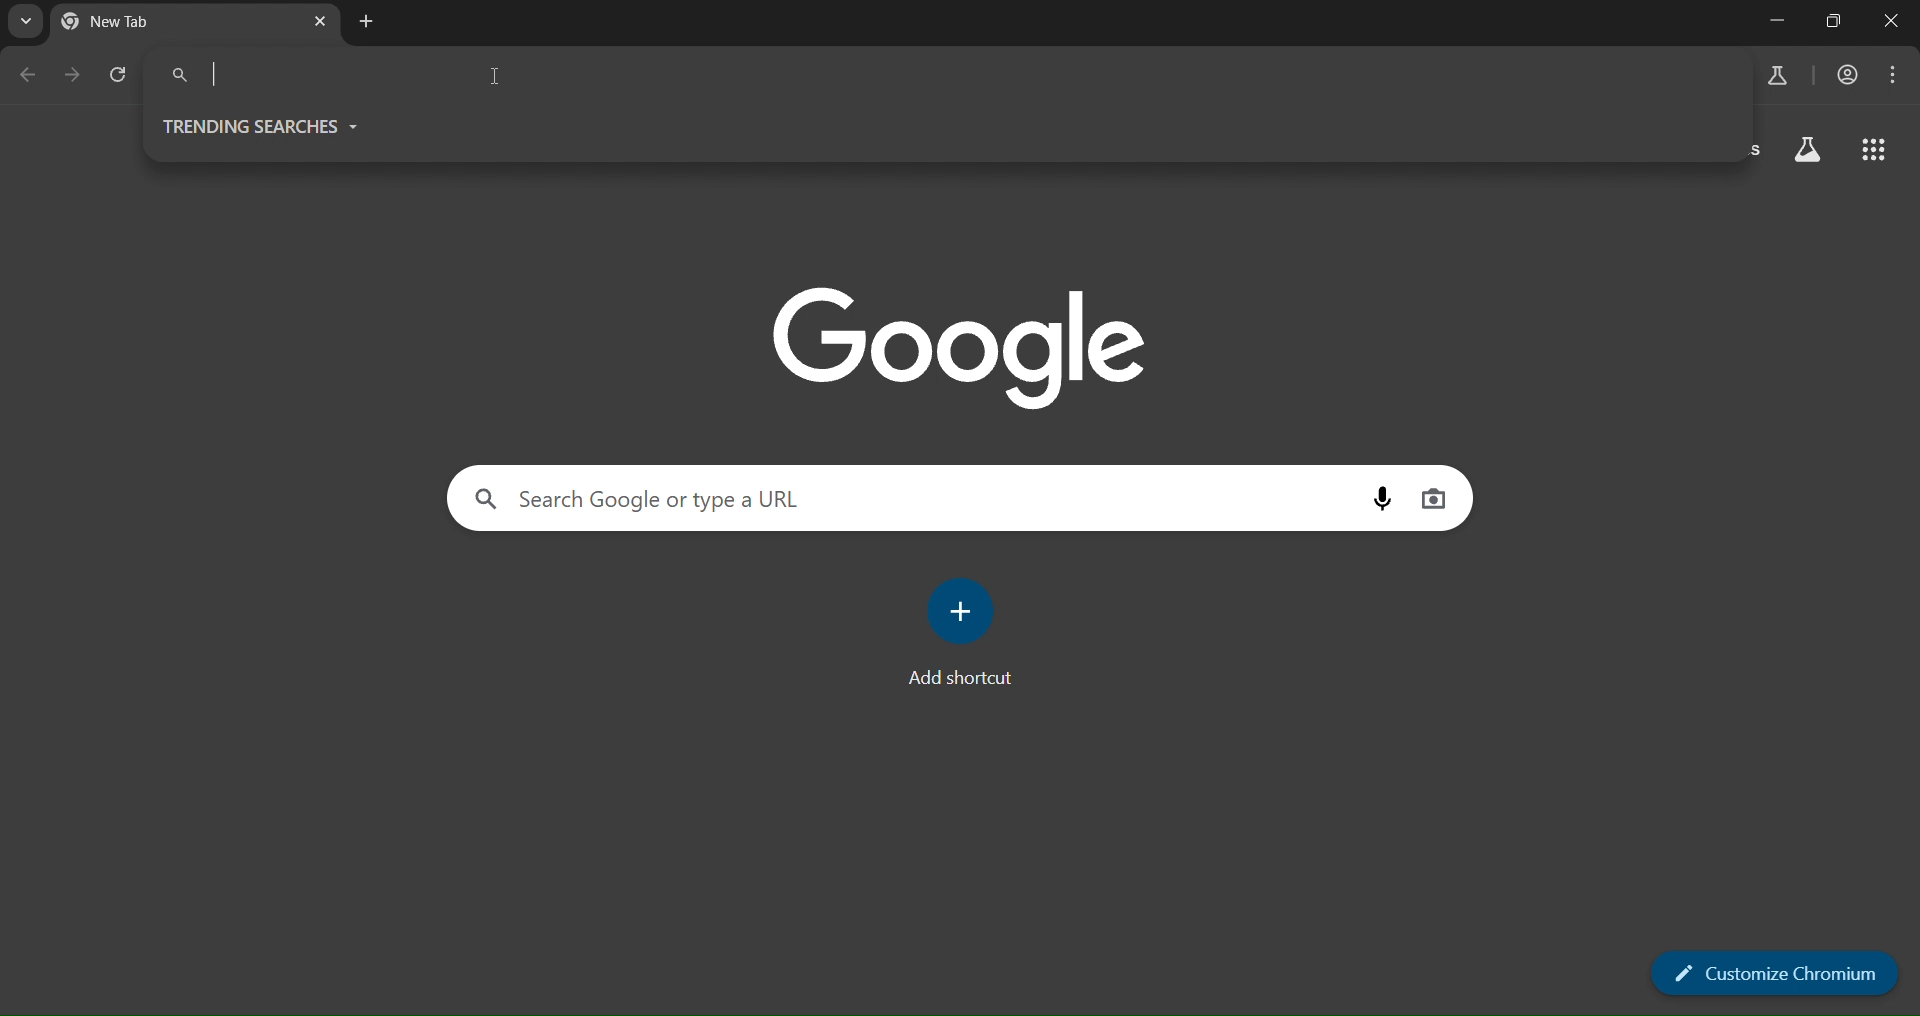 Image resolution: width=1920 pixels, height=1016 pixels. Describe the element at coordinates (1834, 22) in the screenshot. I see `full screen` at that location.